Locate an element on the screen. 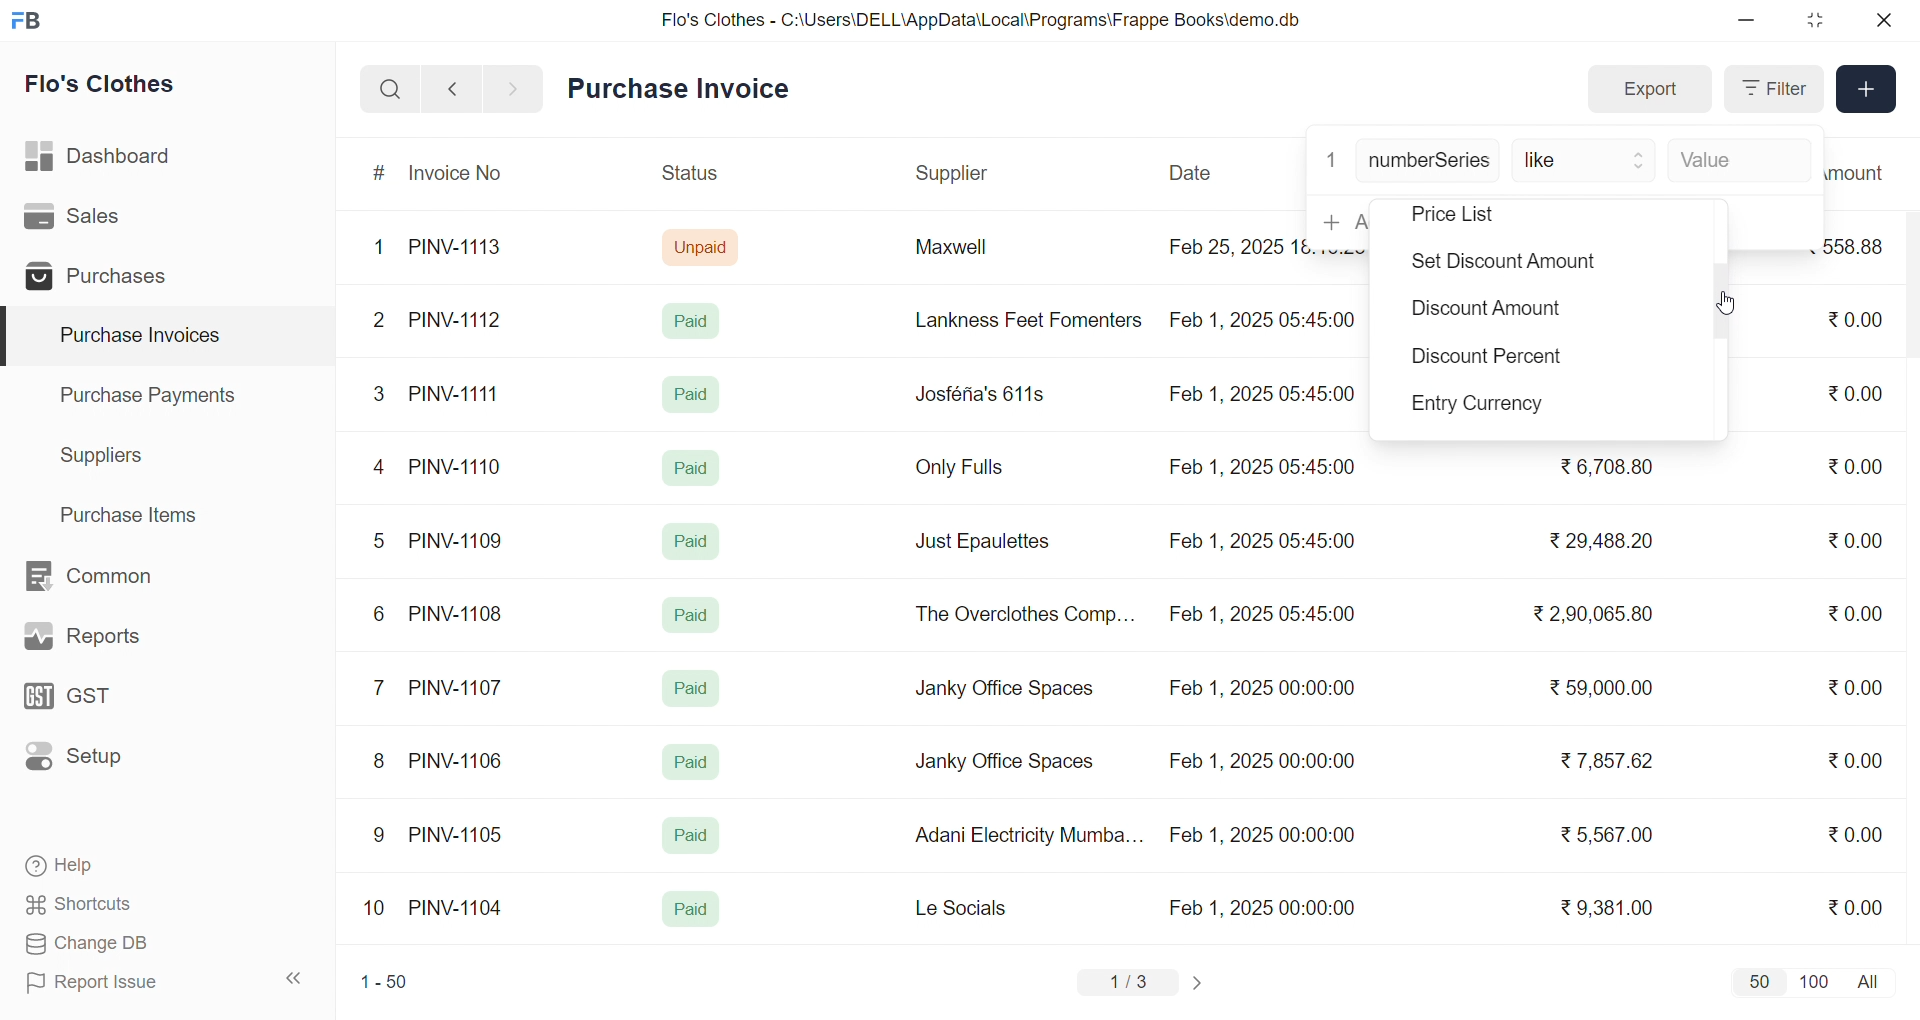 The image size is (1920, 1020). Feb 1, 2025 00:00:00 is located at coordinates (1262, 835).